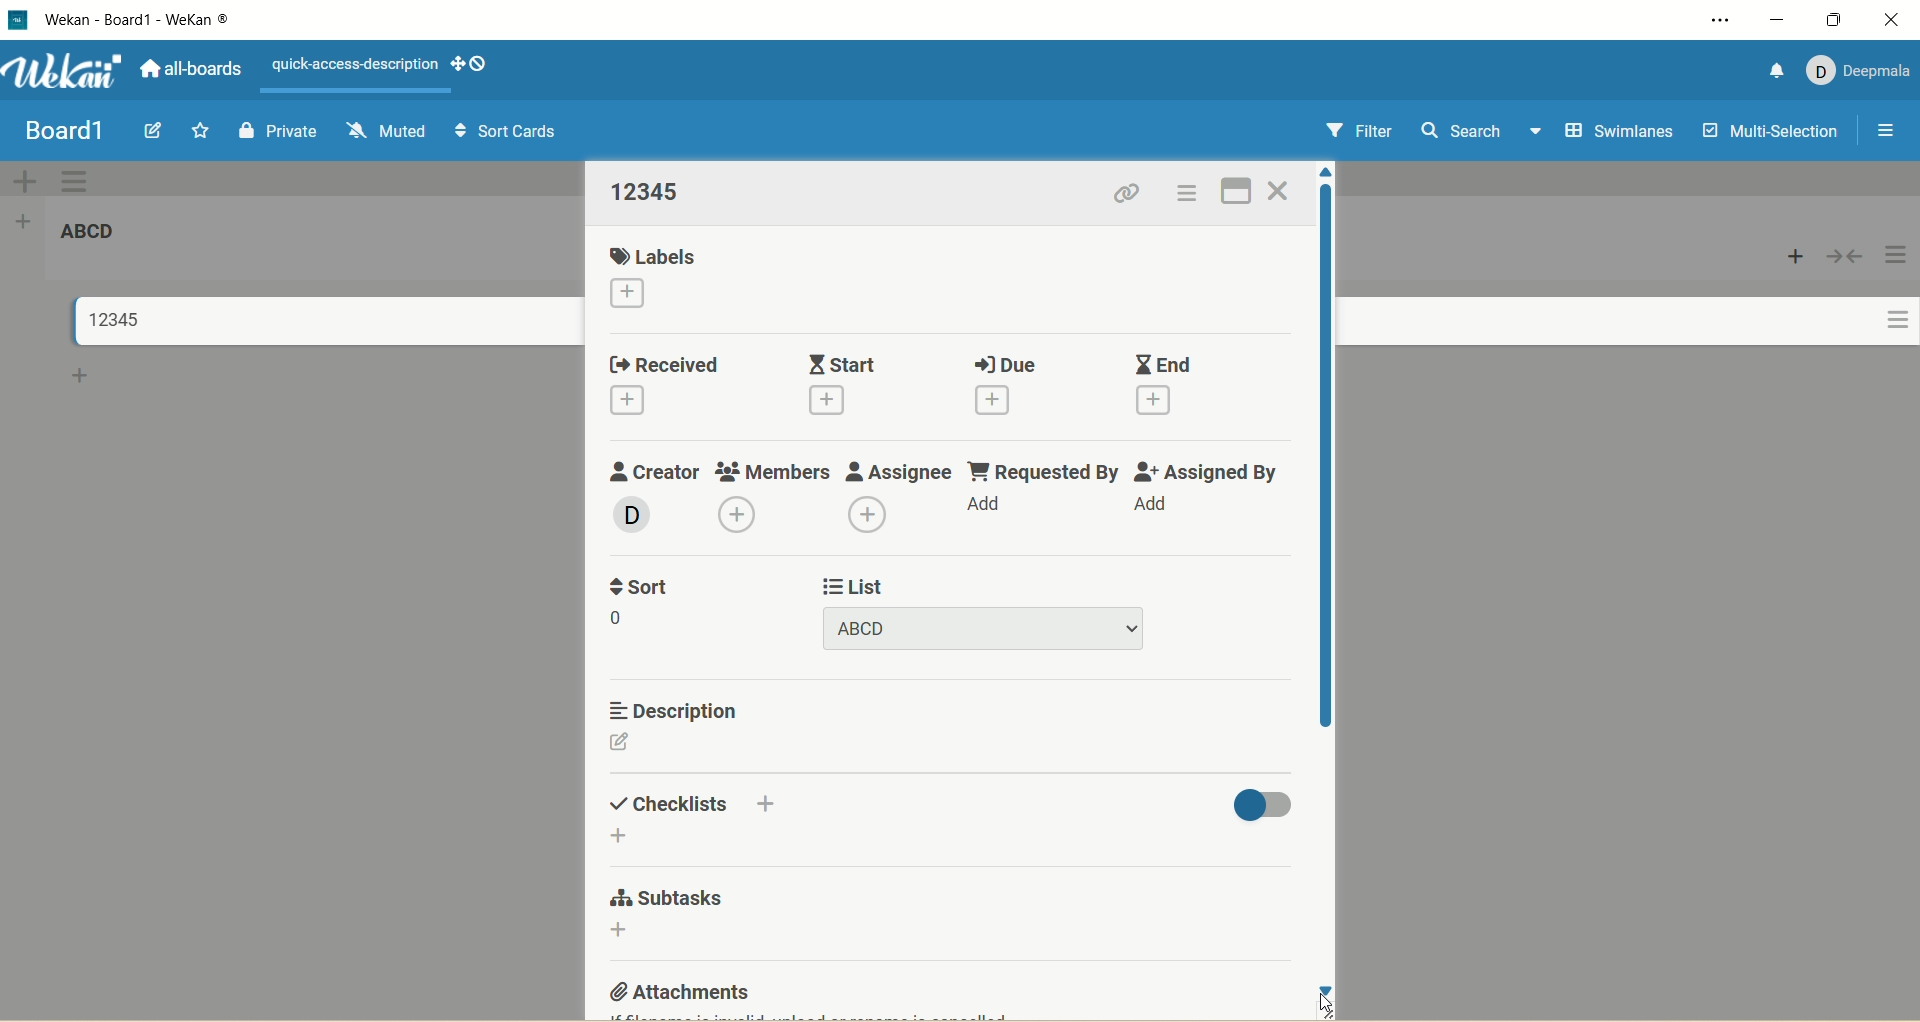 The width and height of the screenshot is (1920, 1022). What do you see at coordinates (1355, 133) in the screenshot?
I see `filter` at bounding box center [1355, 133].